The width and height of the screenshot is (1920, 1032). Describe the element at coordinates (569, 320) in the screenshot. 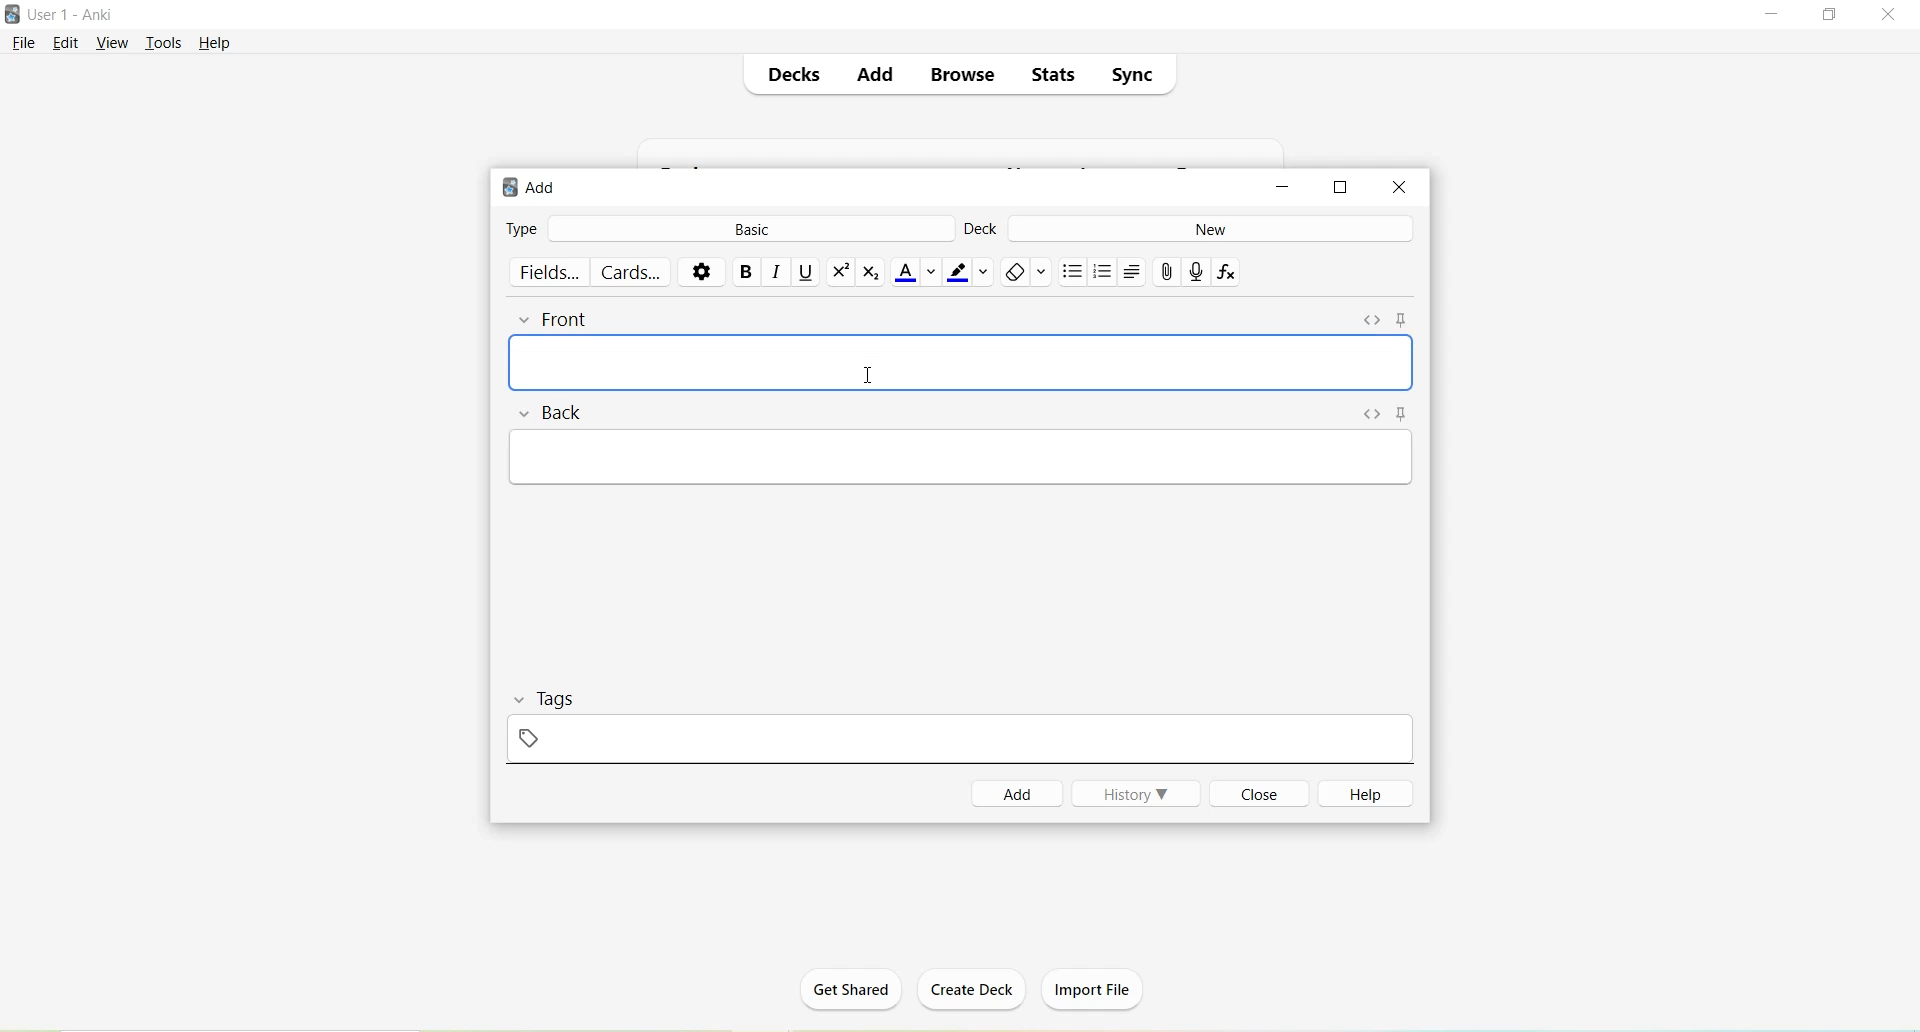

I see `Front` at that location.